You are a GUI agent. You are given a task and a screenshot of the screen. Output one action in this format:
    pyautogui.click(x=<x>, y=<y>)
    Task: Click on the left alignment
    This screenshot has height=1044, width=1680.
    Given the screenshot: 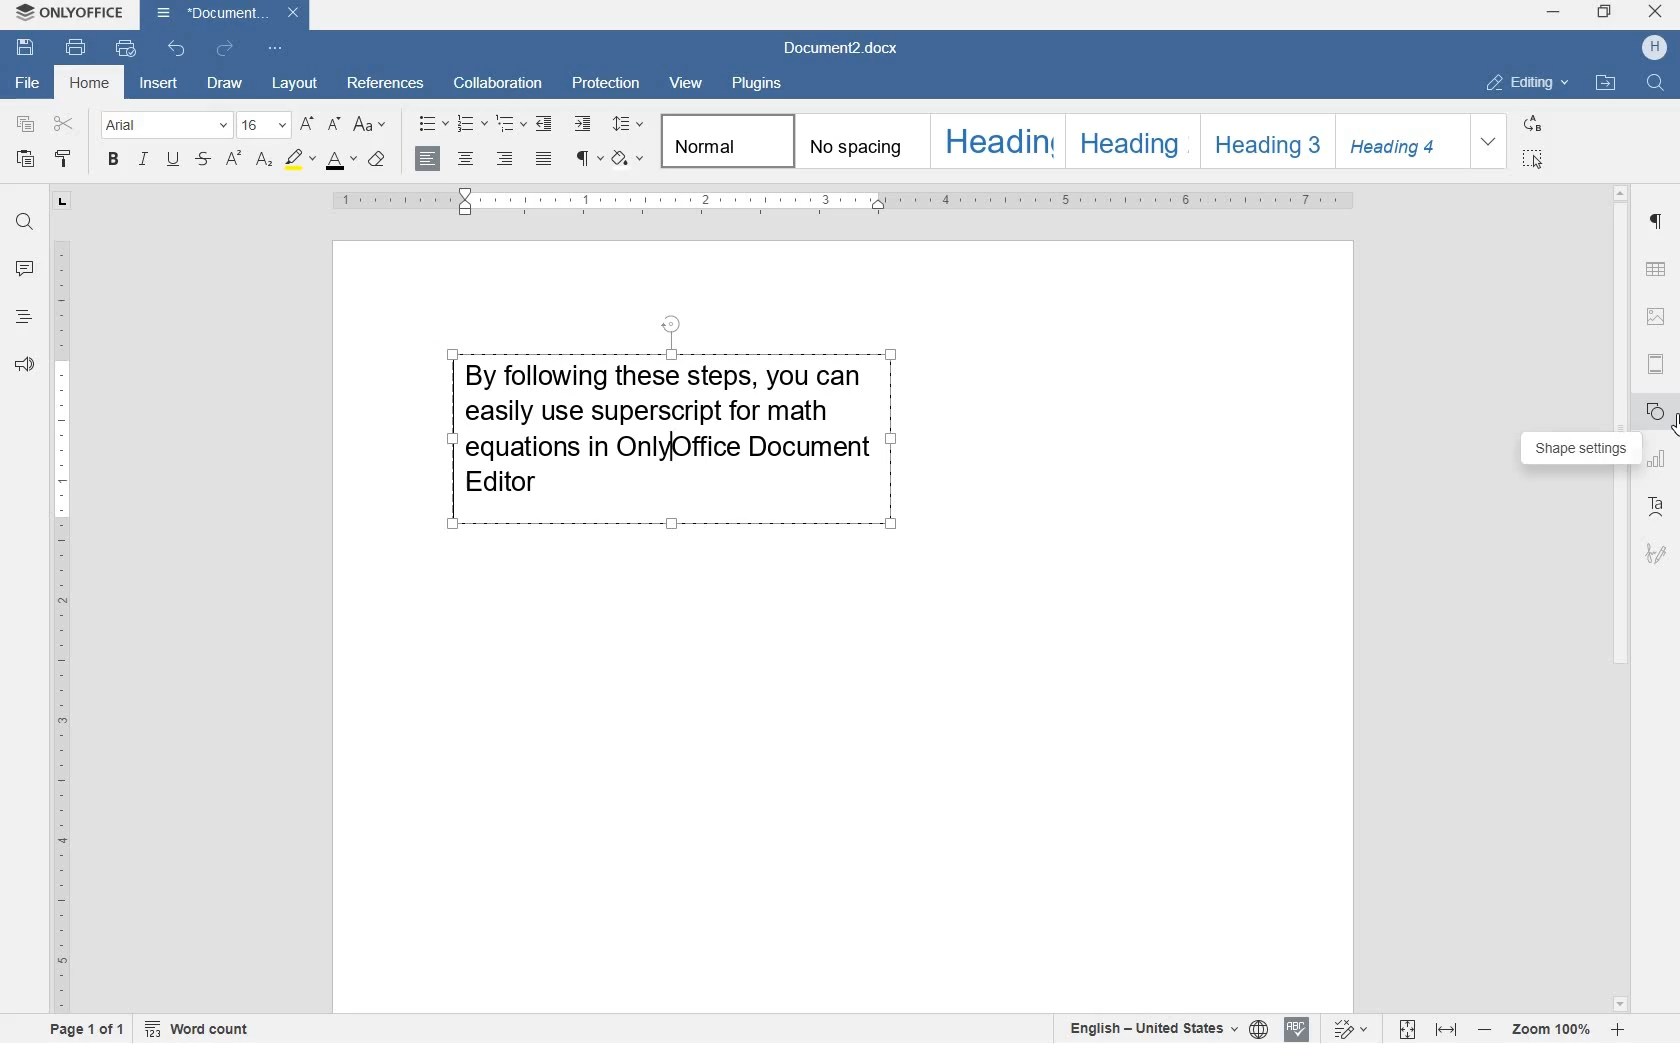 What is the action you would take?
    pyautogui.click(x=425, y=160)
    